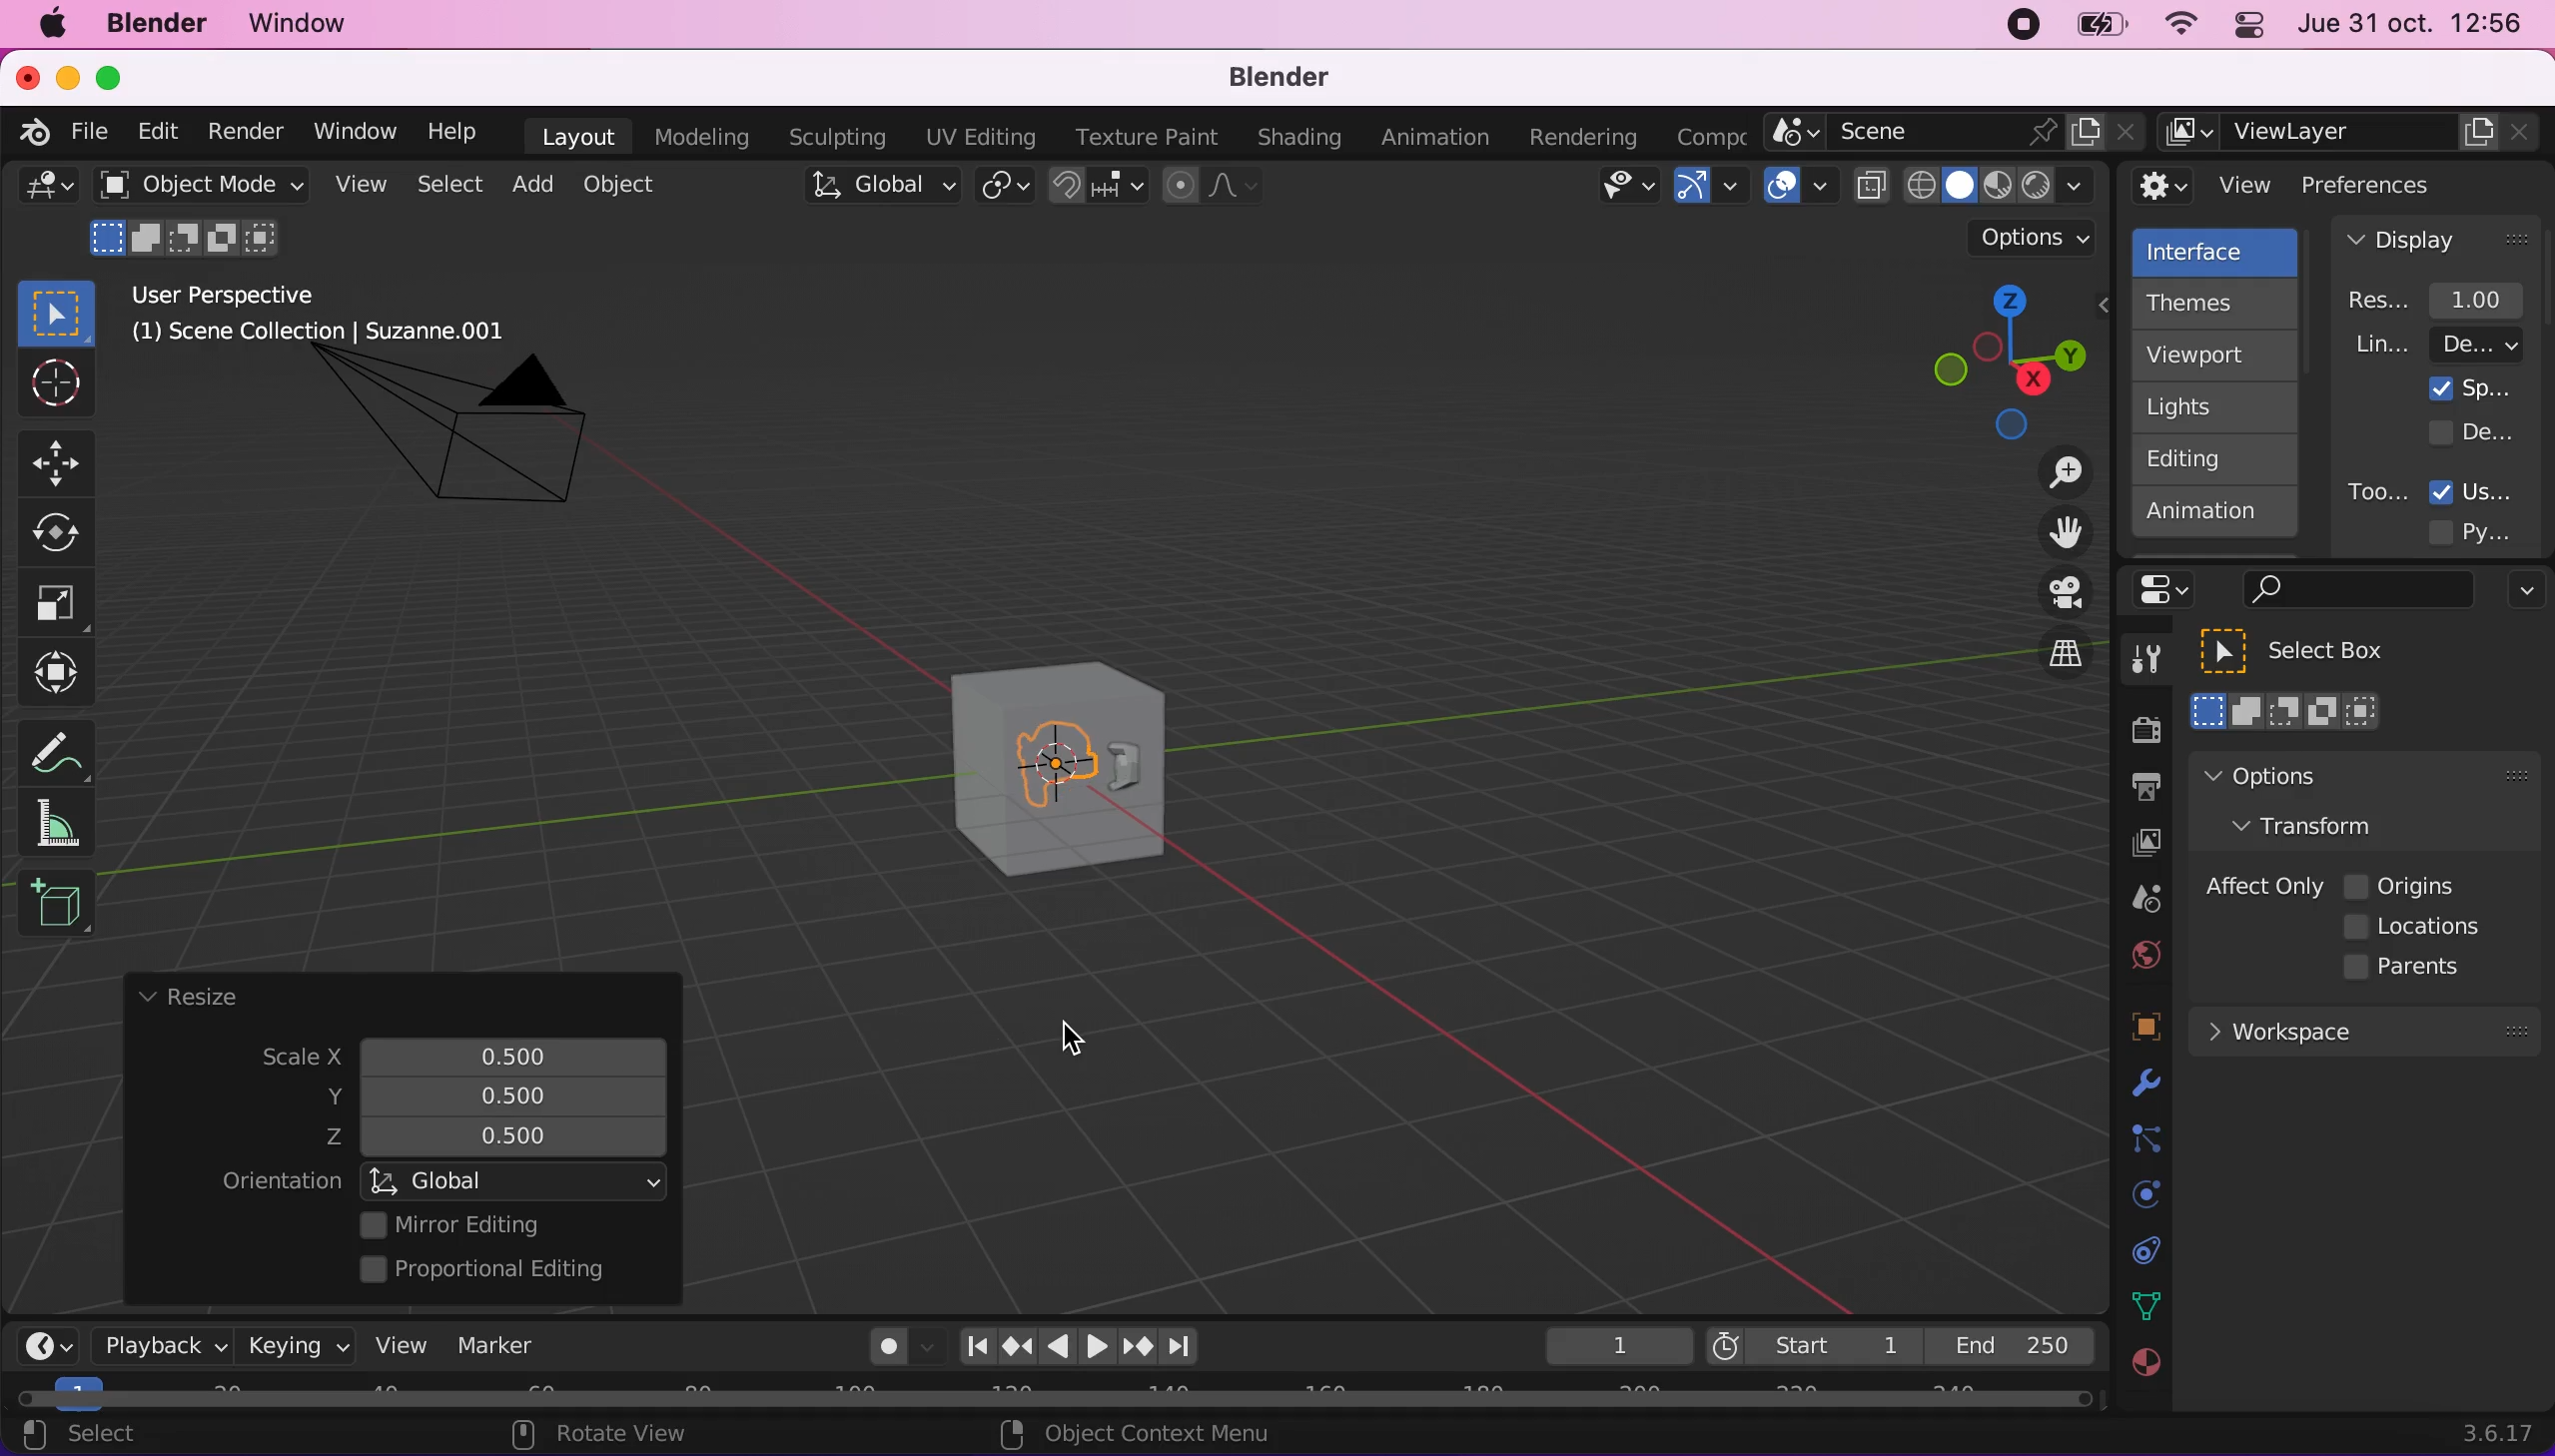 This screenshot has width=2555, height=1456. I want to click on workspace, so click(2363, 1029).